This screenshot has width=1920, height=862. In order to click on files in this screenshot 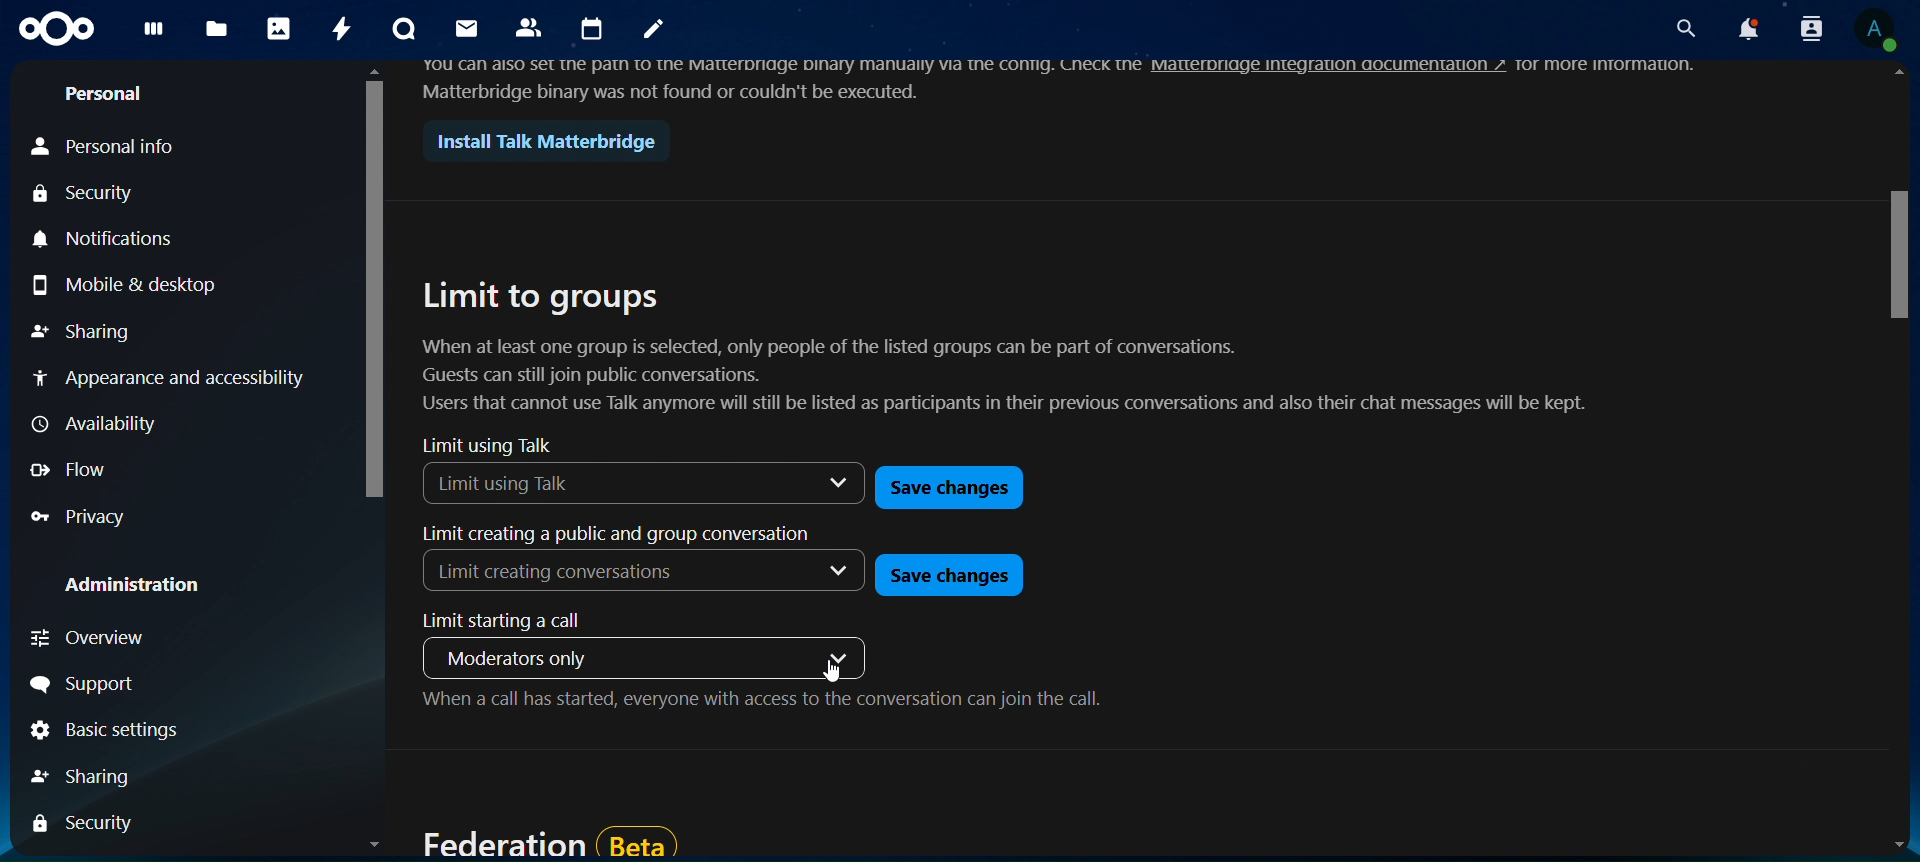, I will do `click(217, 26)`.